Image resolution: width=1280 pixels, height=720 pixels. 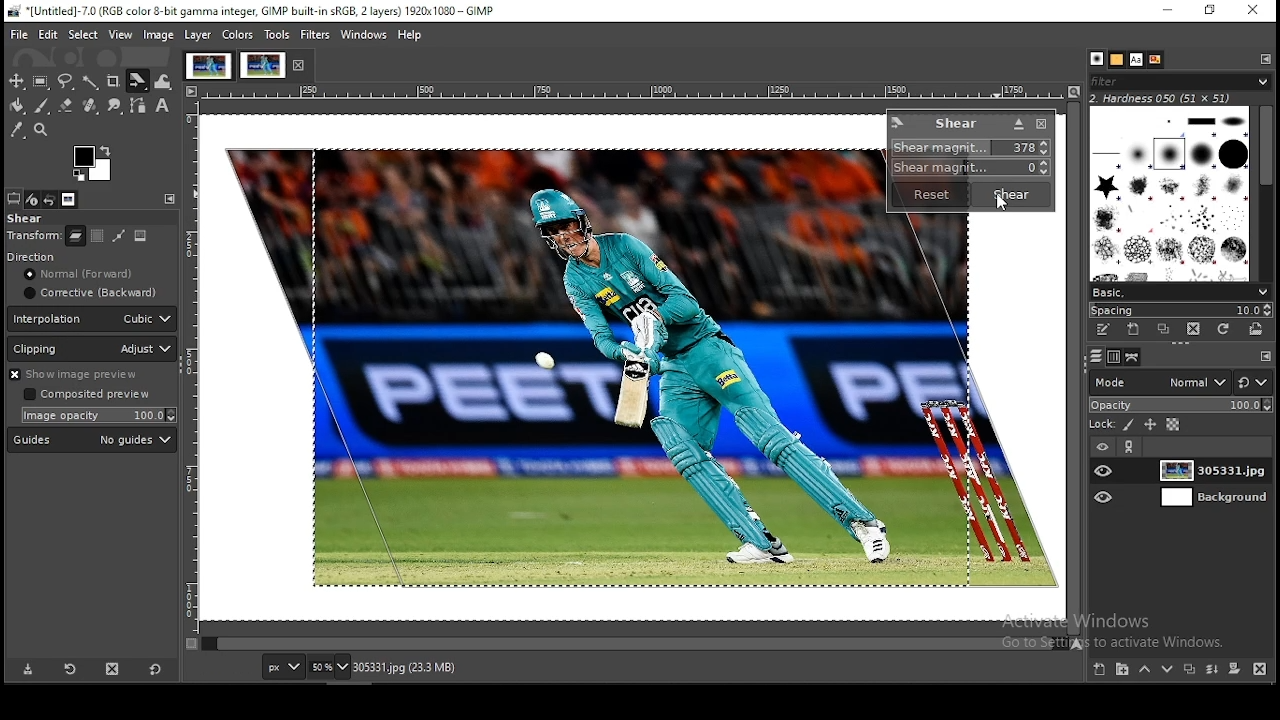 What do you see at coordinates (1132, 329) in the screenshot?
I see `create a new brush` at bounding box center [1132, 329].